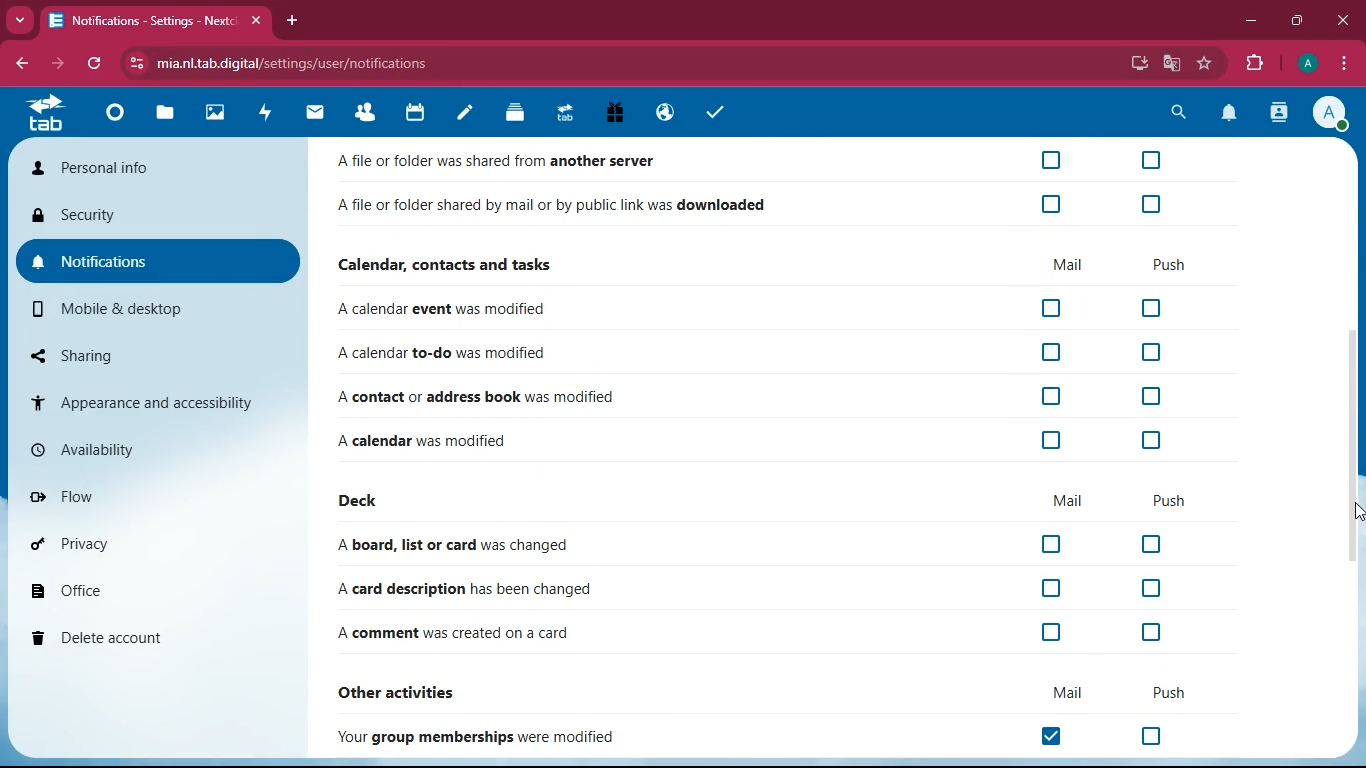 This screenshot has width=1366, height=768. Describe the element at coordinates (153, 170) in the screenshot. I see `personal info` at that location.